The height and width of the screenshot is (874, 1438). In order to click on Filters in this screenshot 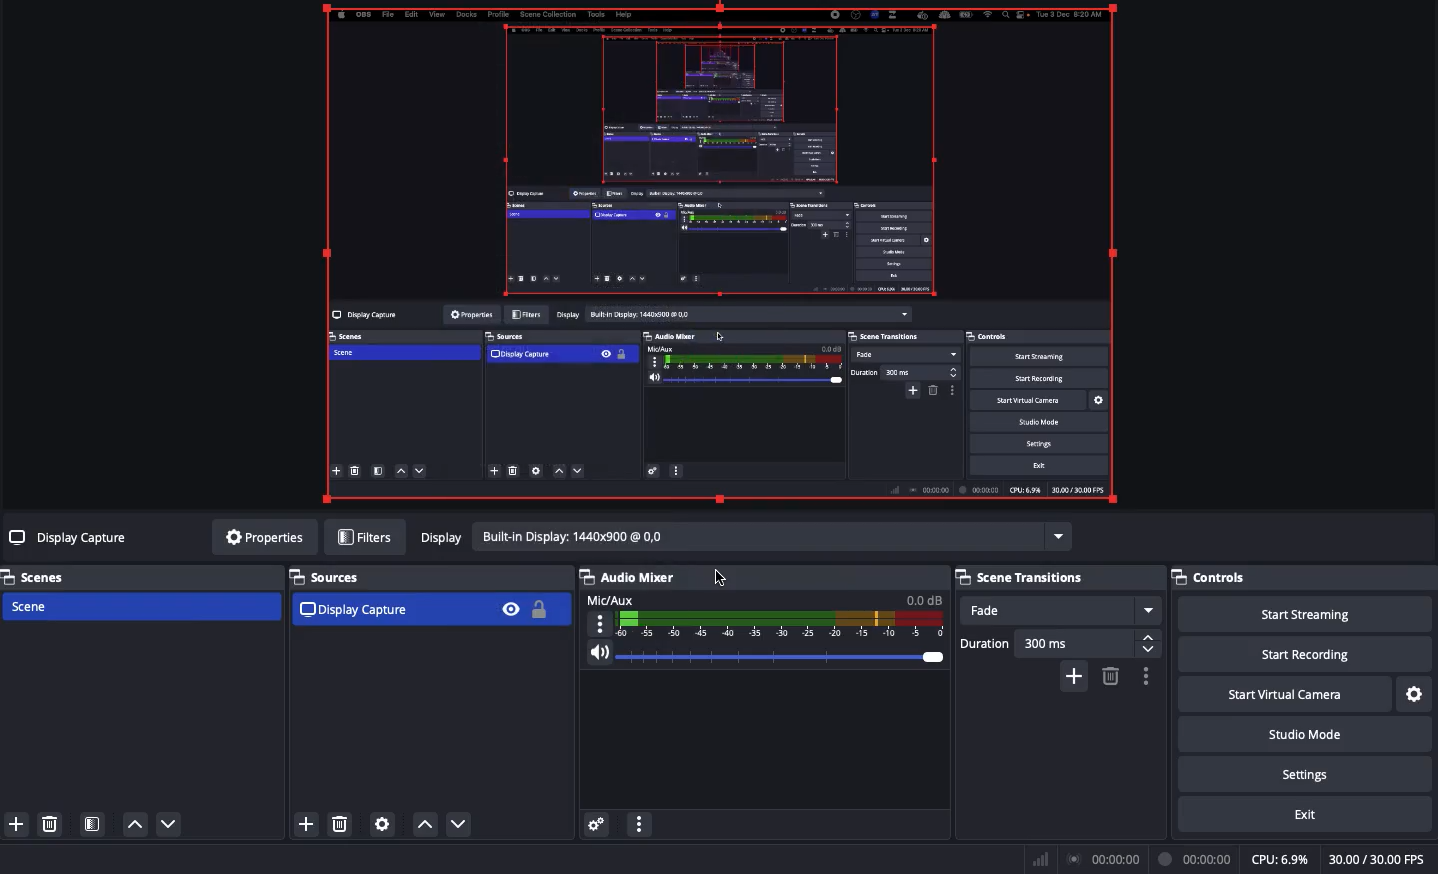, I will do `click(364, 536)`.